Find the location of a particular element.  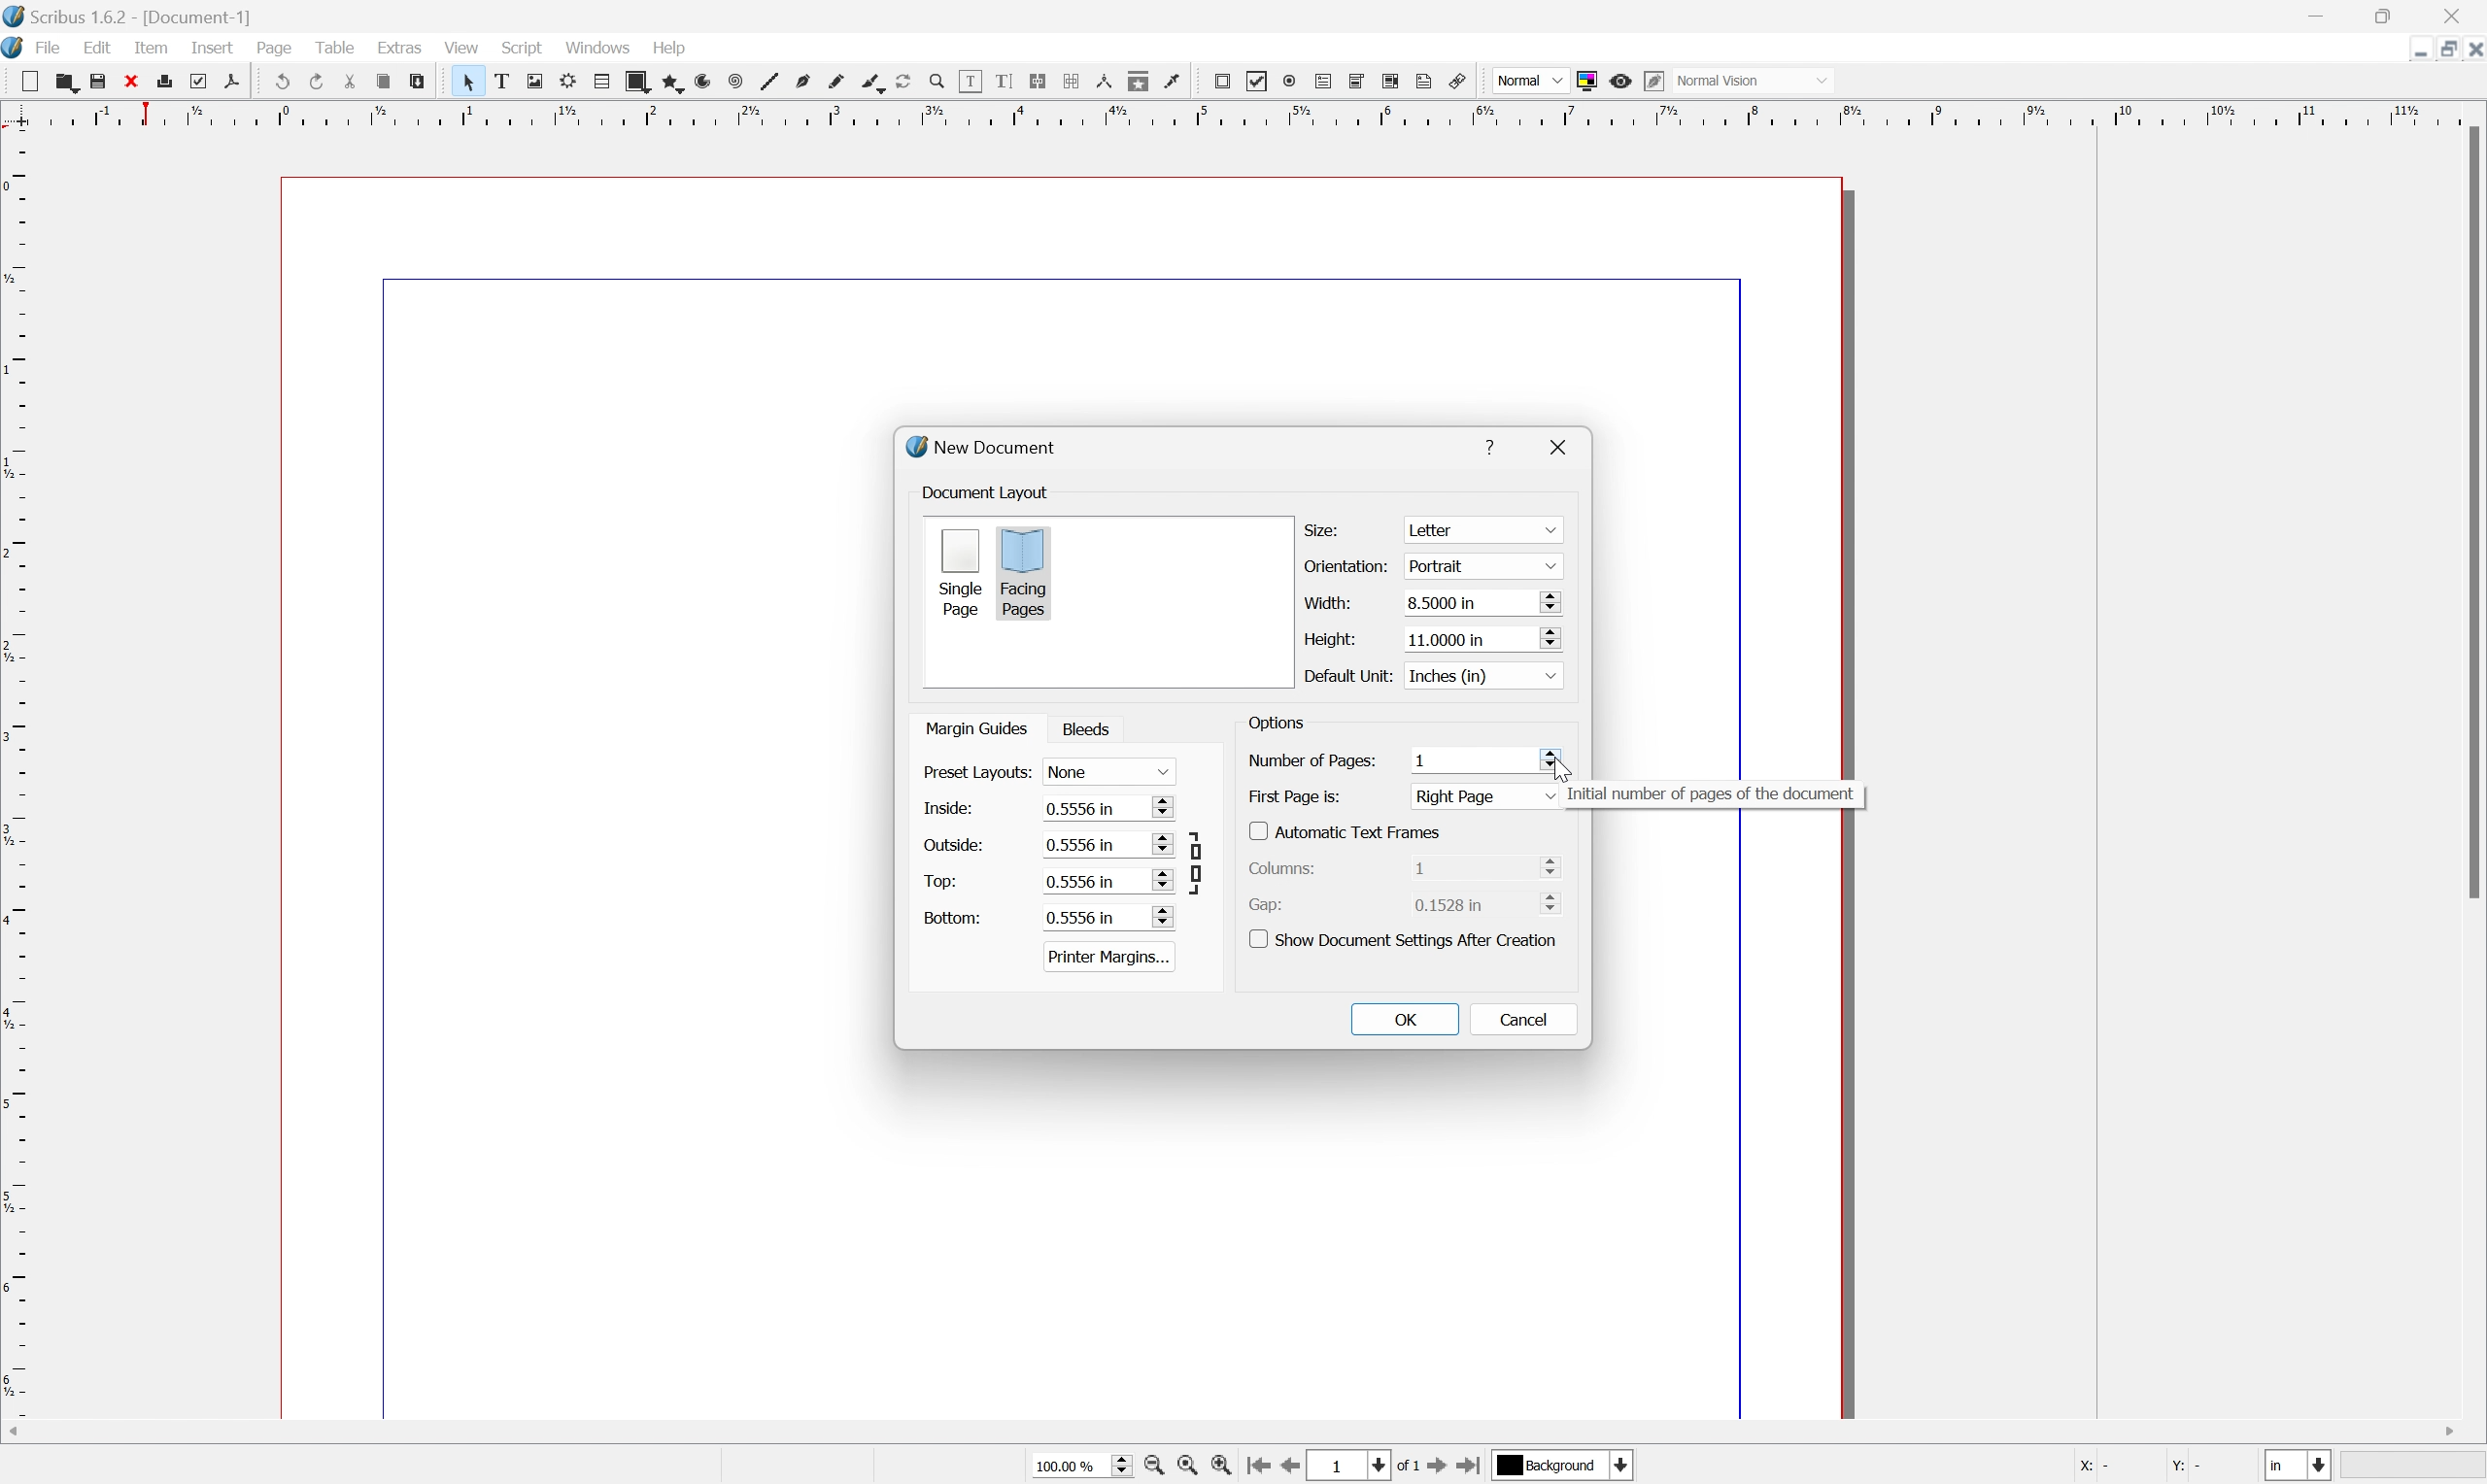

Measurements is located at coordinates (1108, 83).